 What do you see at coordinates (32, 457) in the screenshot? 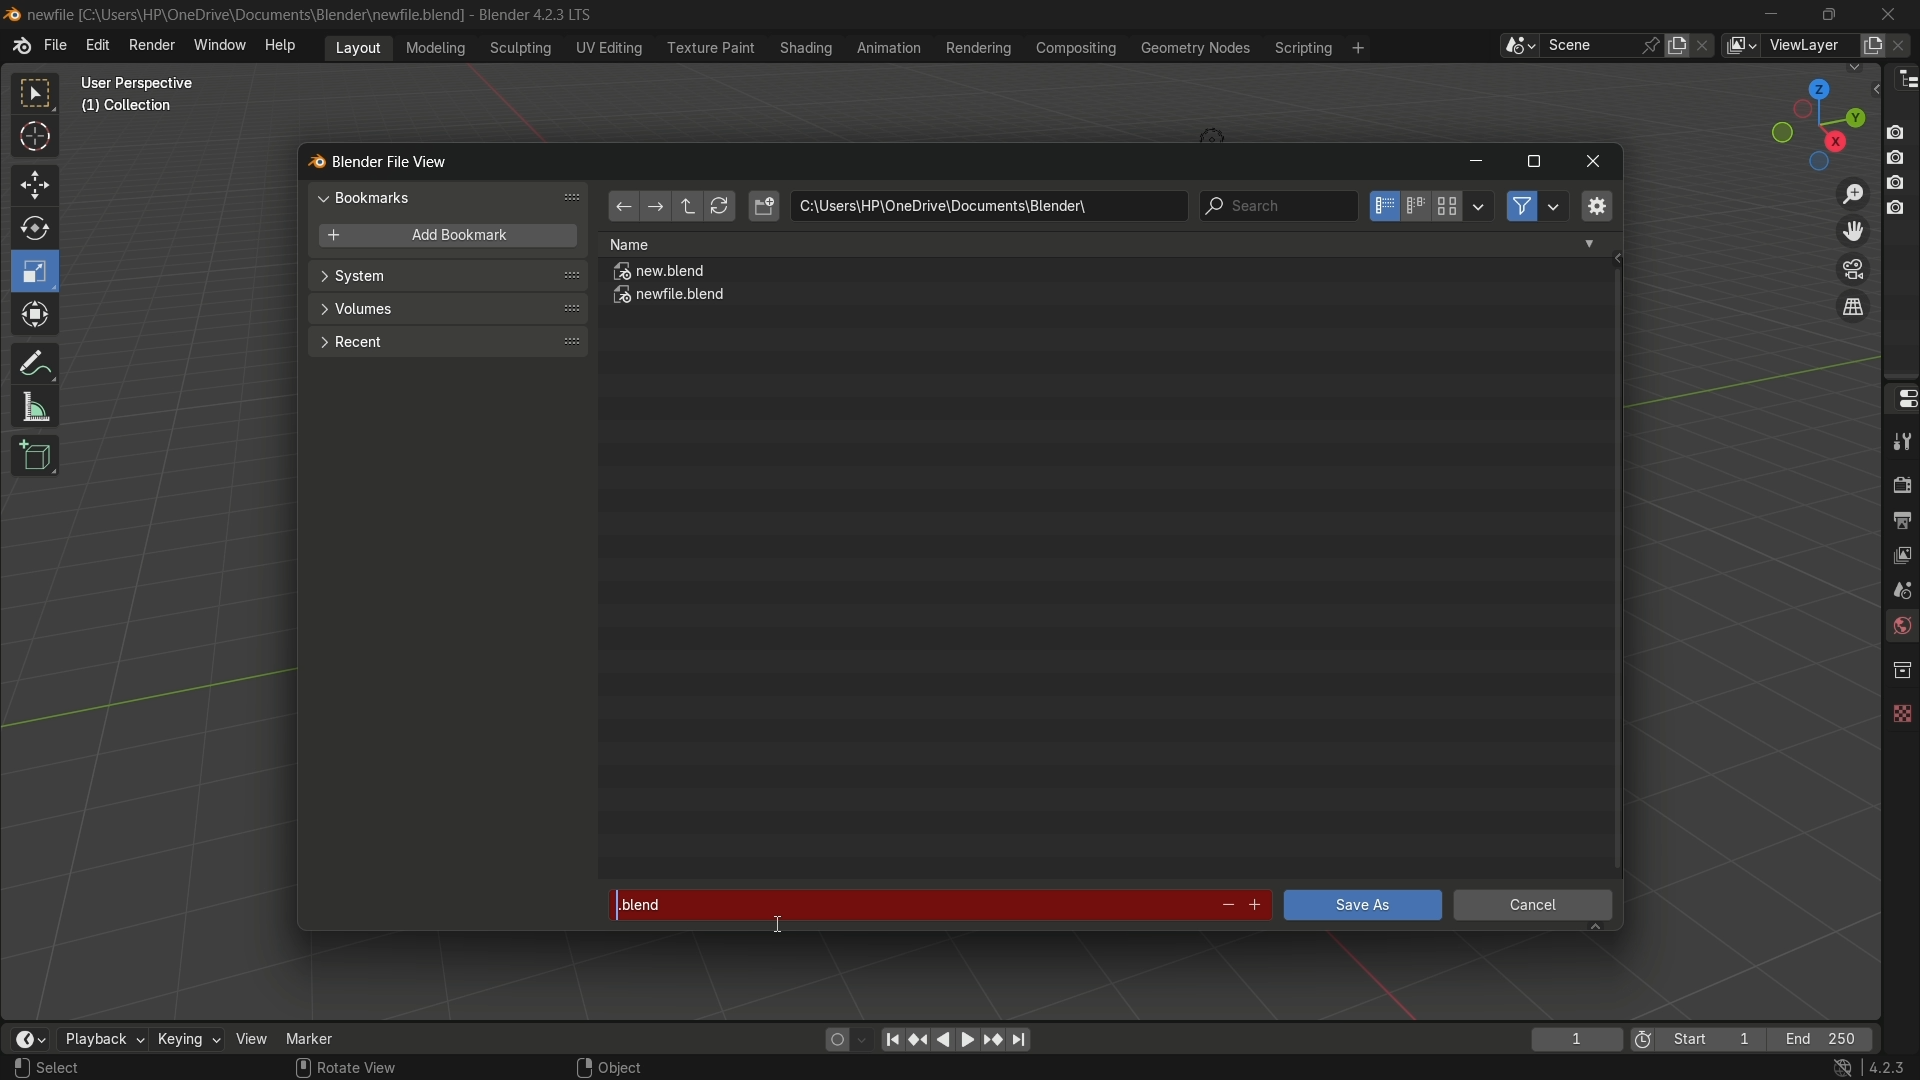
I see `add cube` at bounding box center [32, 457].